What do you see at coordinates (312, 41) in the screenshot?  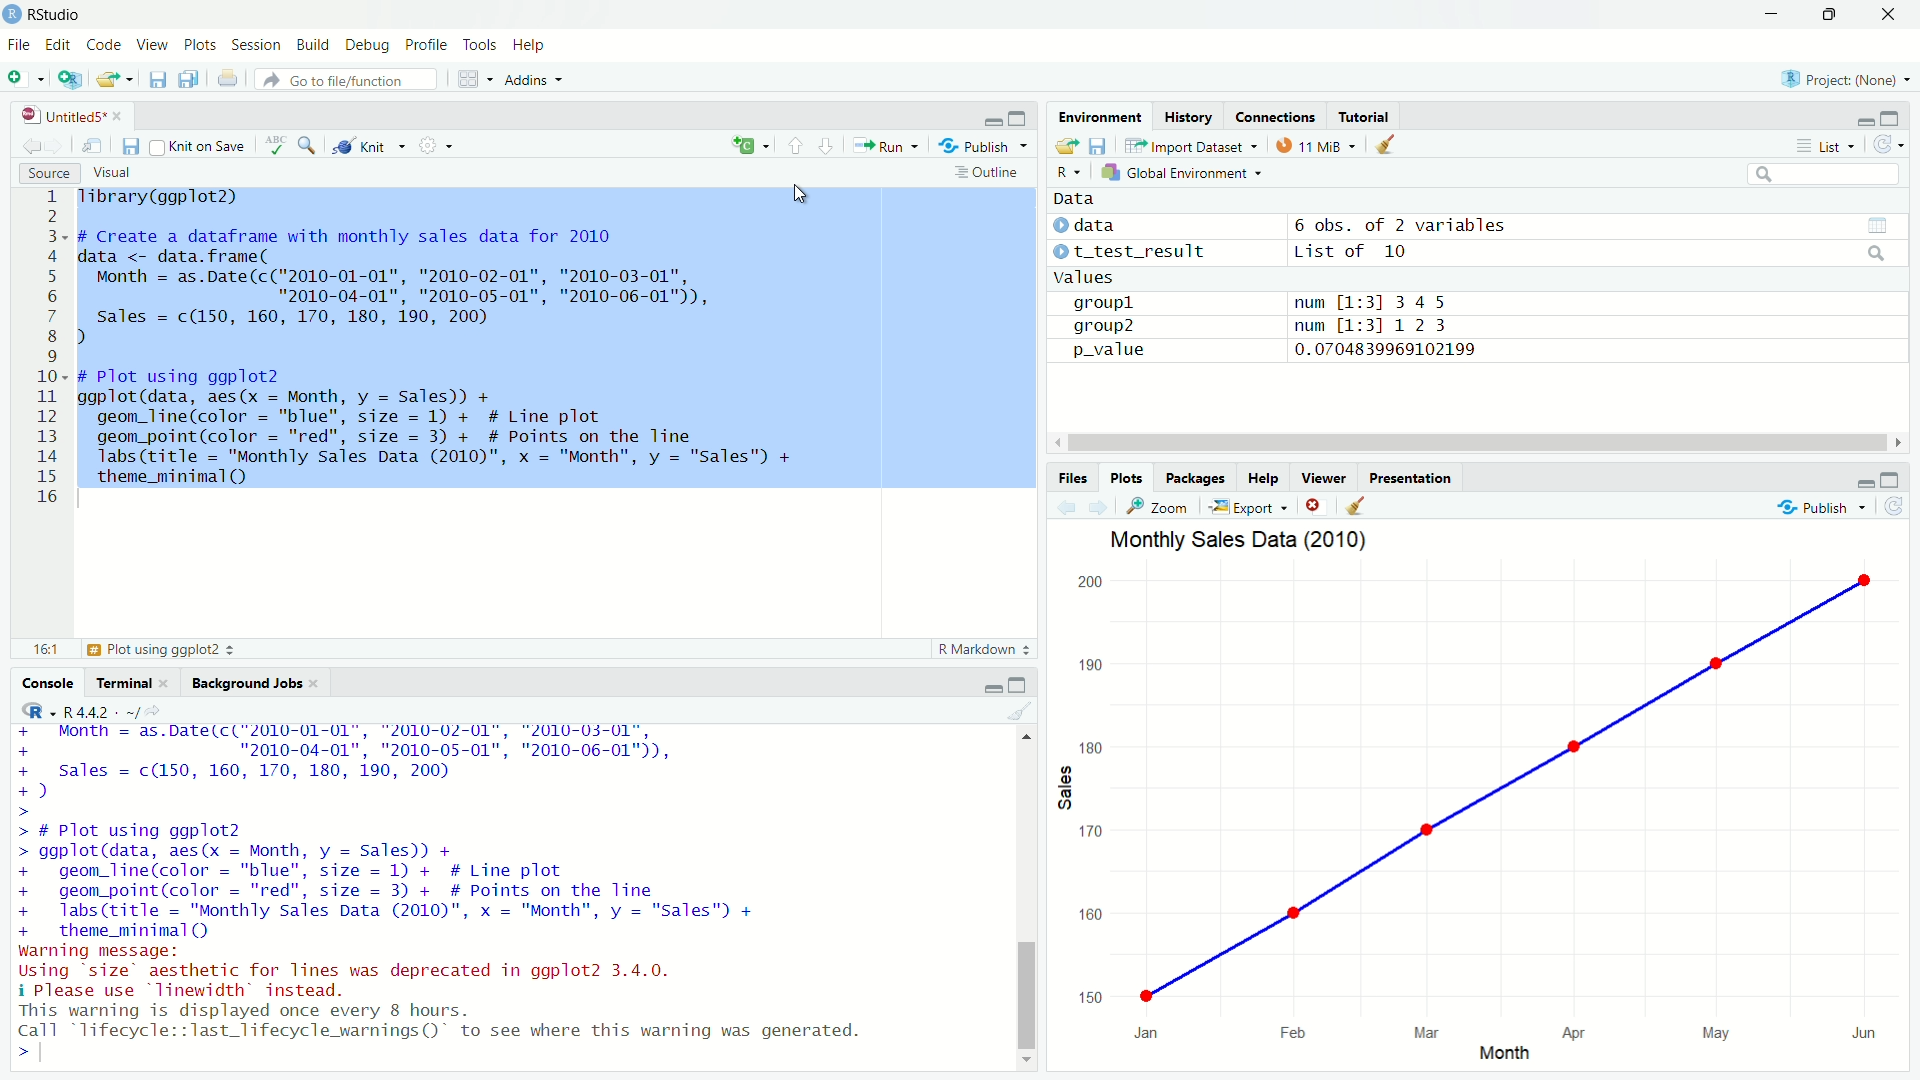 I see `Build` at bounding box center [312, 41].